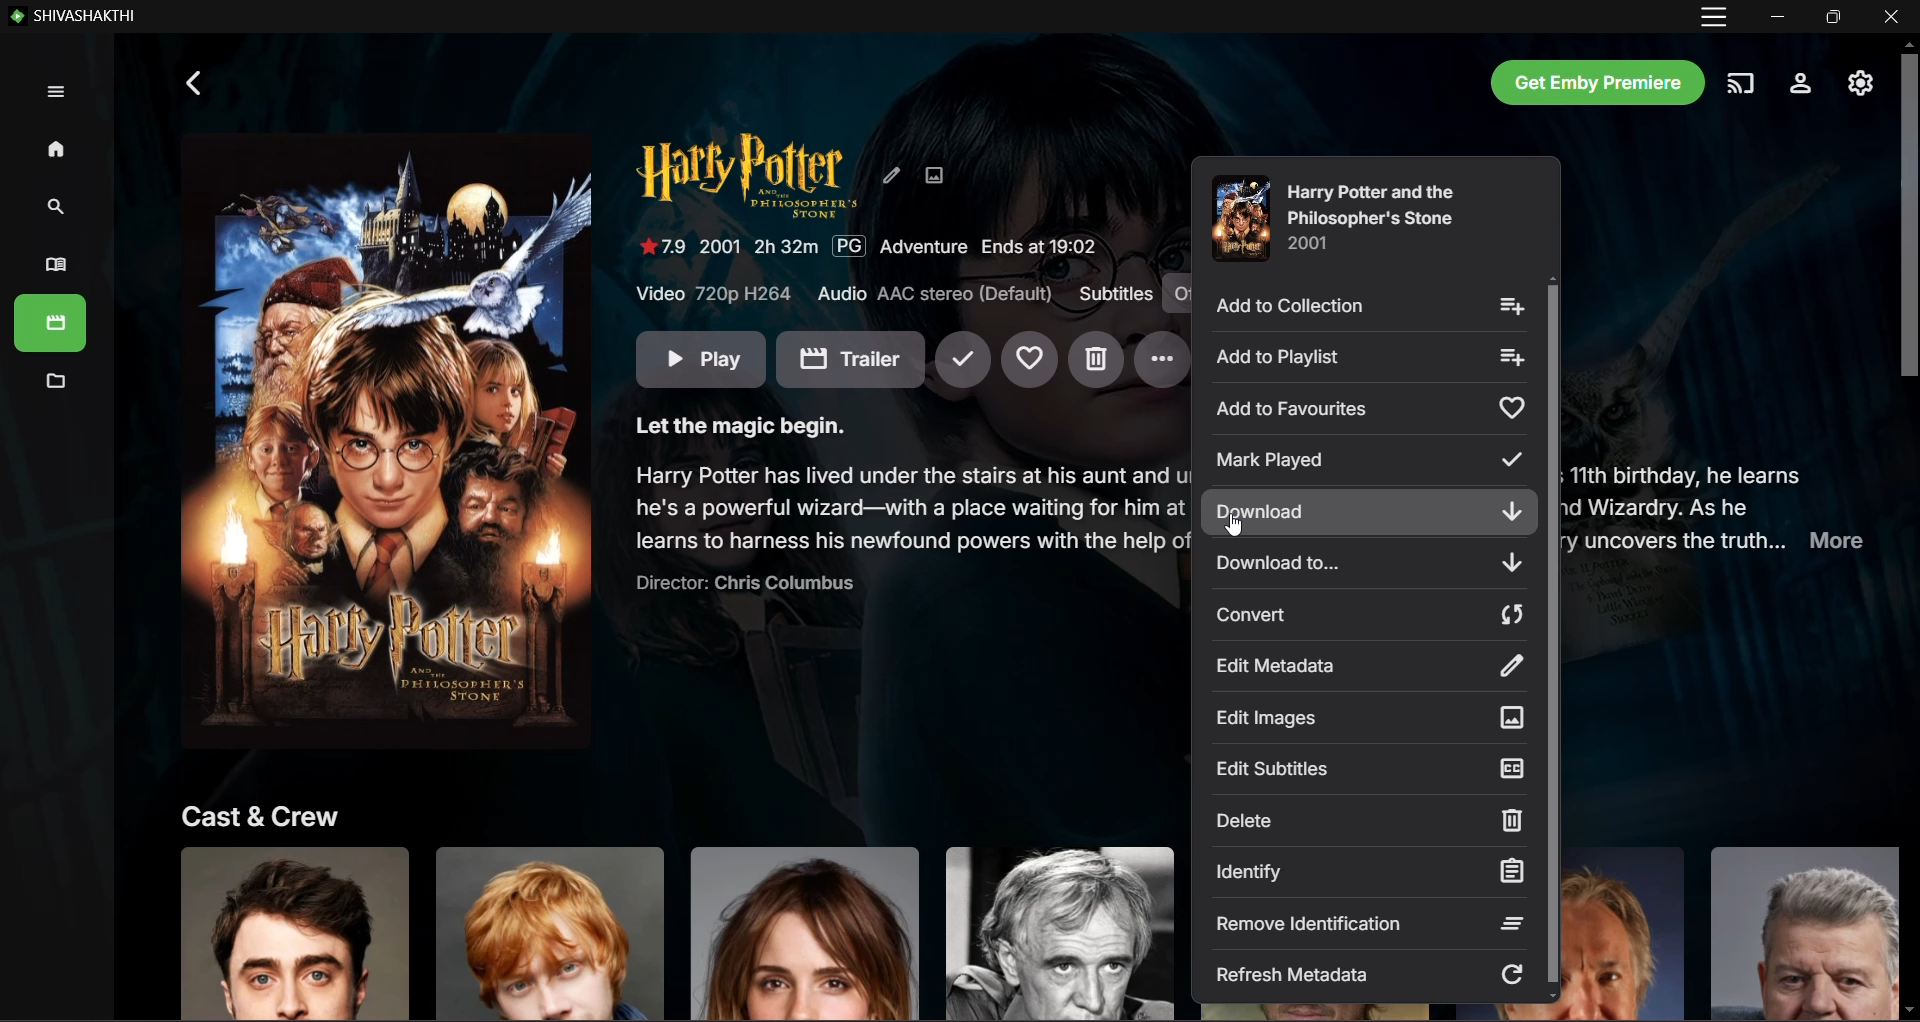 This screenshot has height=1022, width=1920. What do you see at coordinates (1113, 293) in the screenshot?
I see `Subtitles` at bounding box center [1113, 293].